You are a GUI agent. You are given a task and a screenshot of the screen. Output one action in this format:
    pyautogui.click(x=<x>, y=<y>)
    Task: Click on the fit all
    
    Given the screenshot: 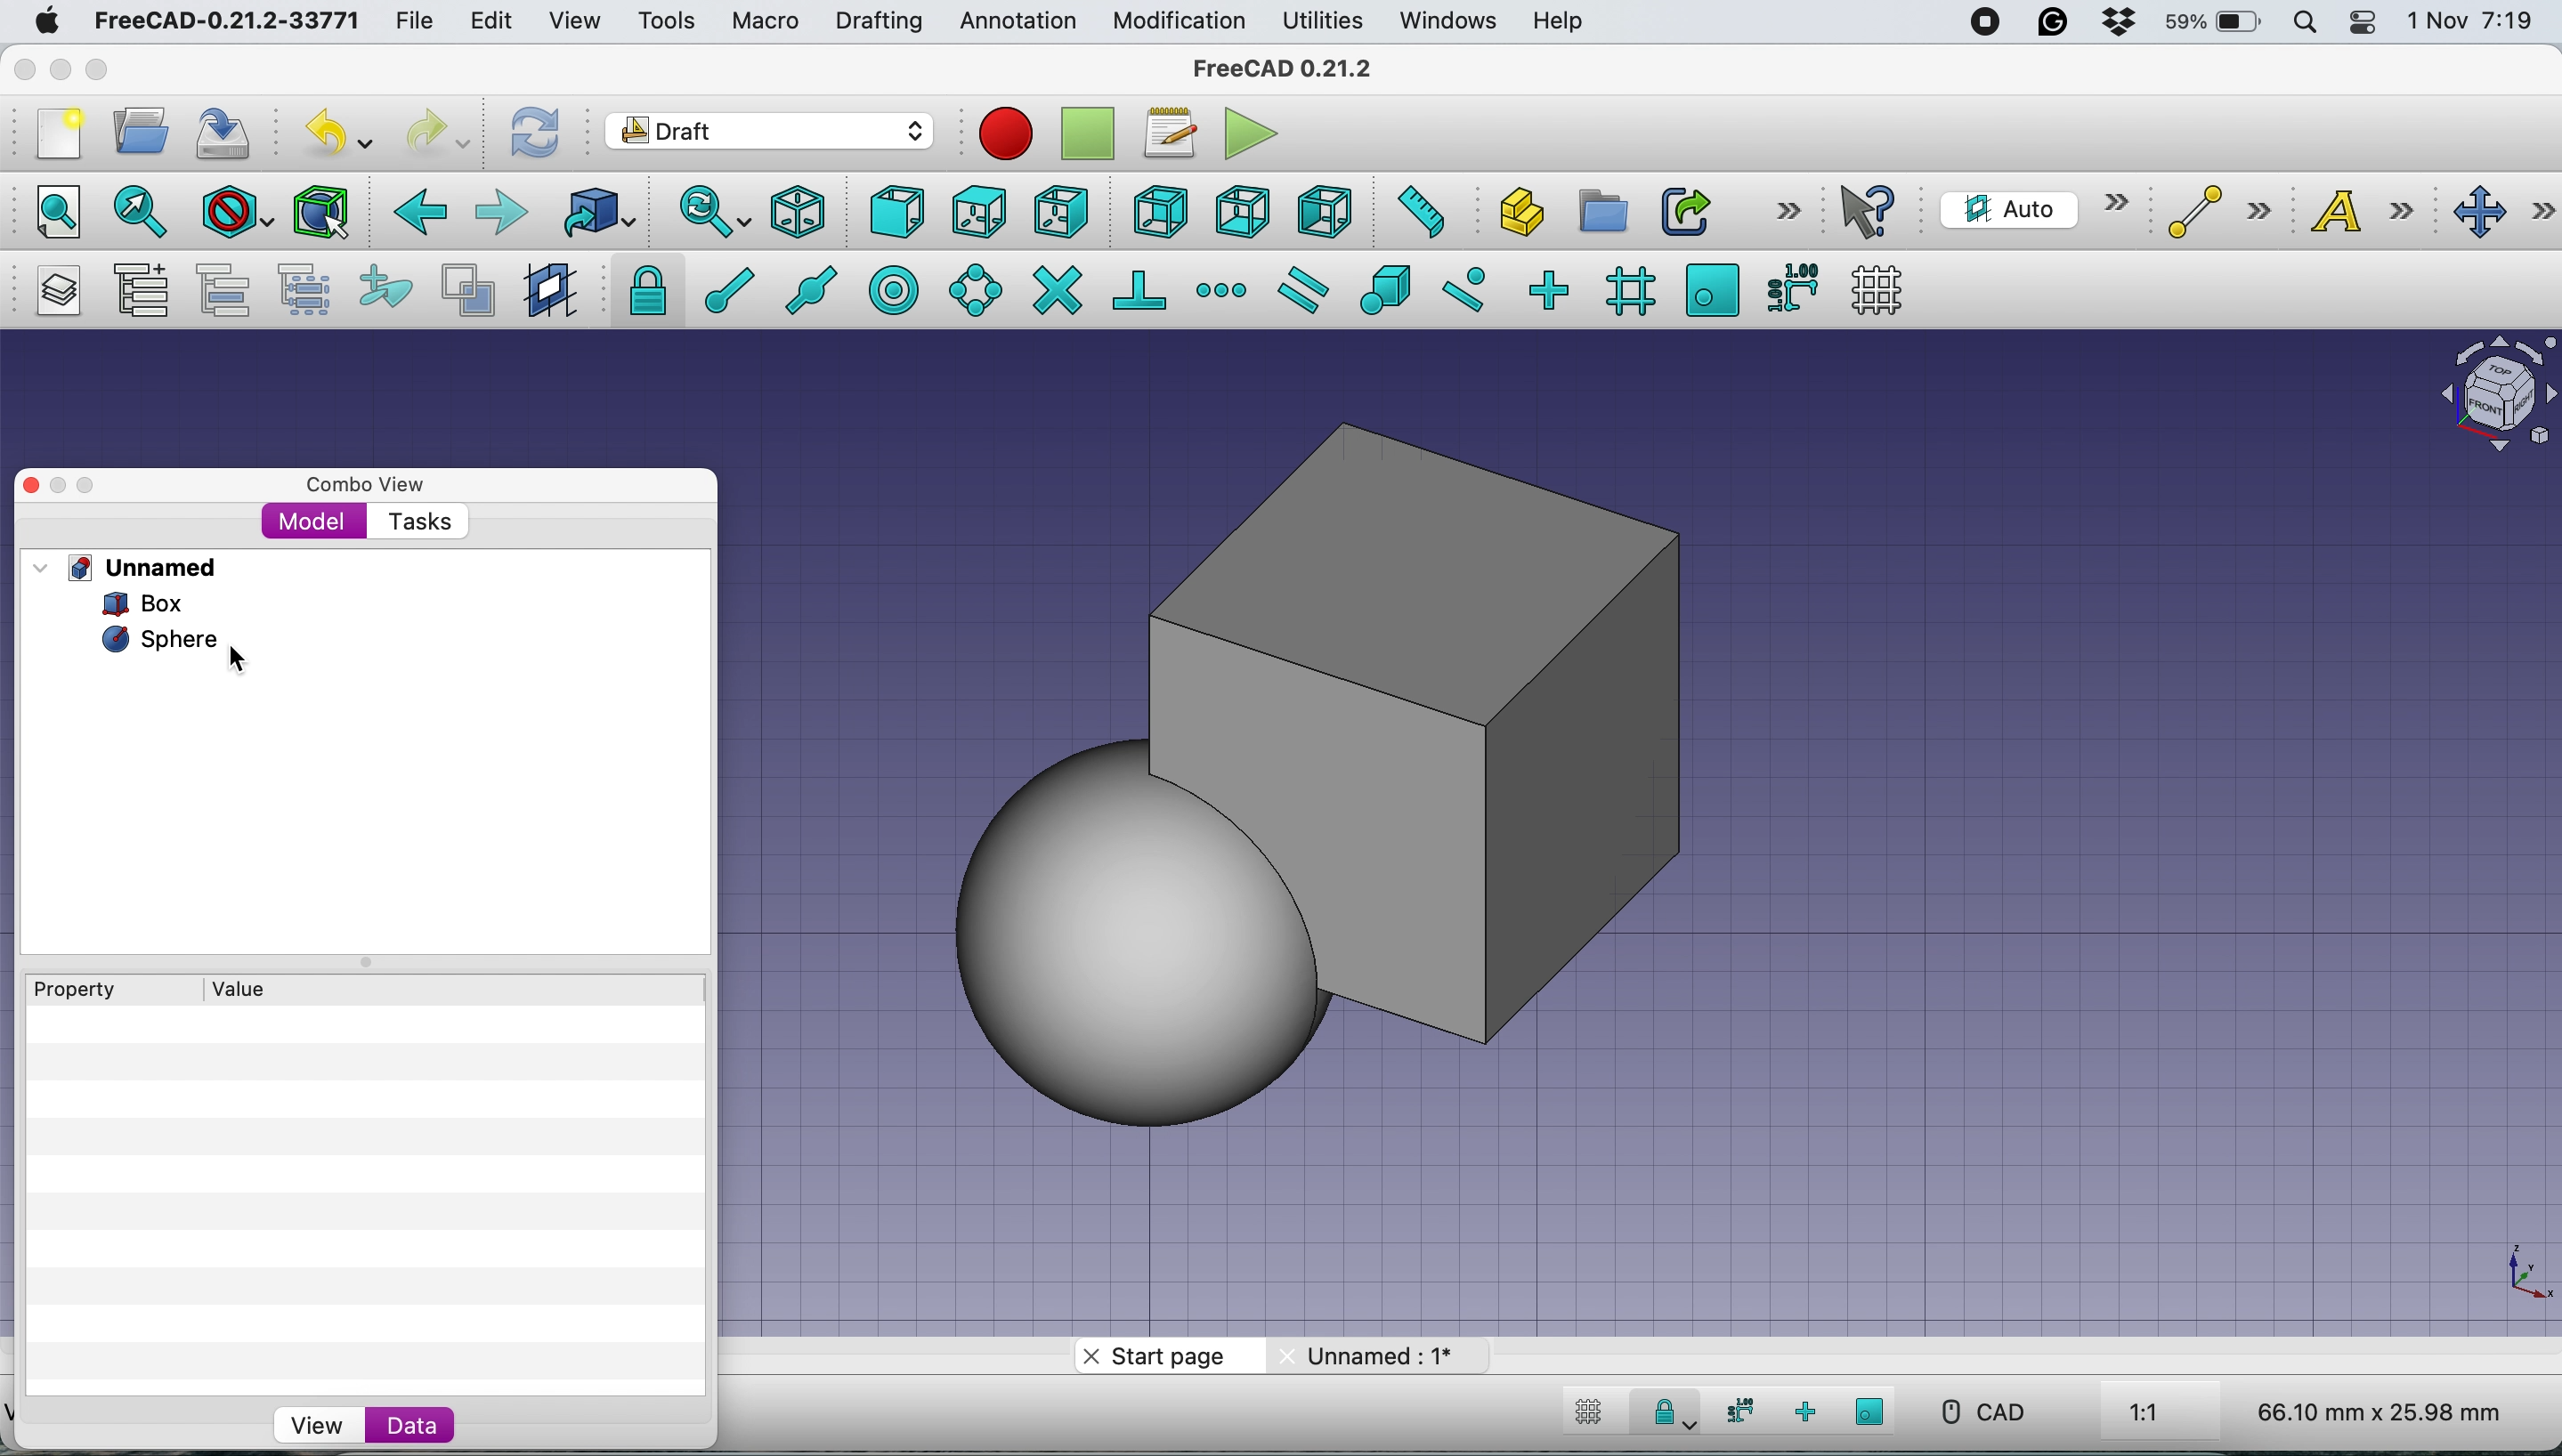 What is the action you would take?
    pyautogui.click(x=47, y=209)
    